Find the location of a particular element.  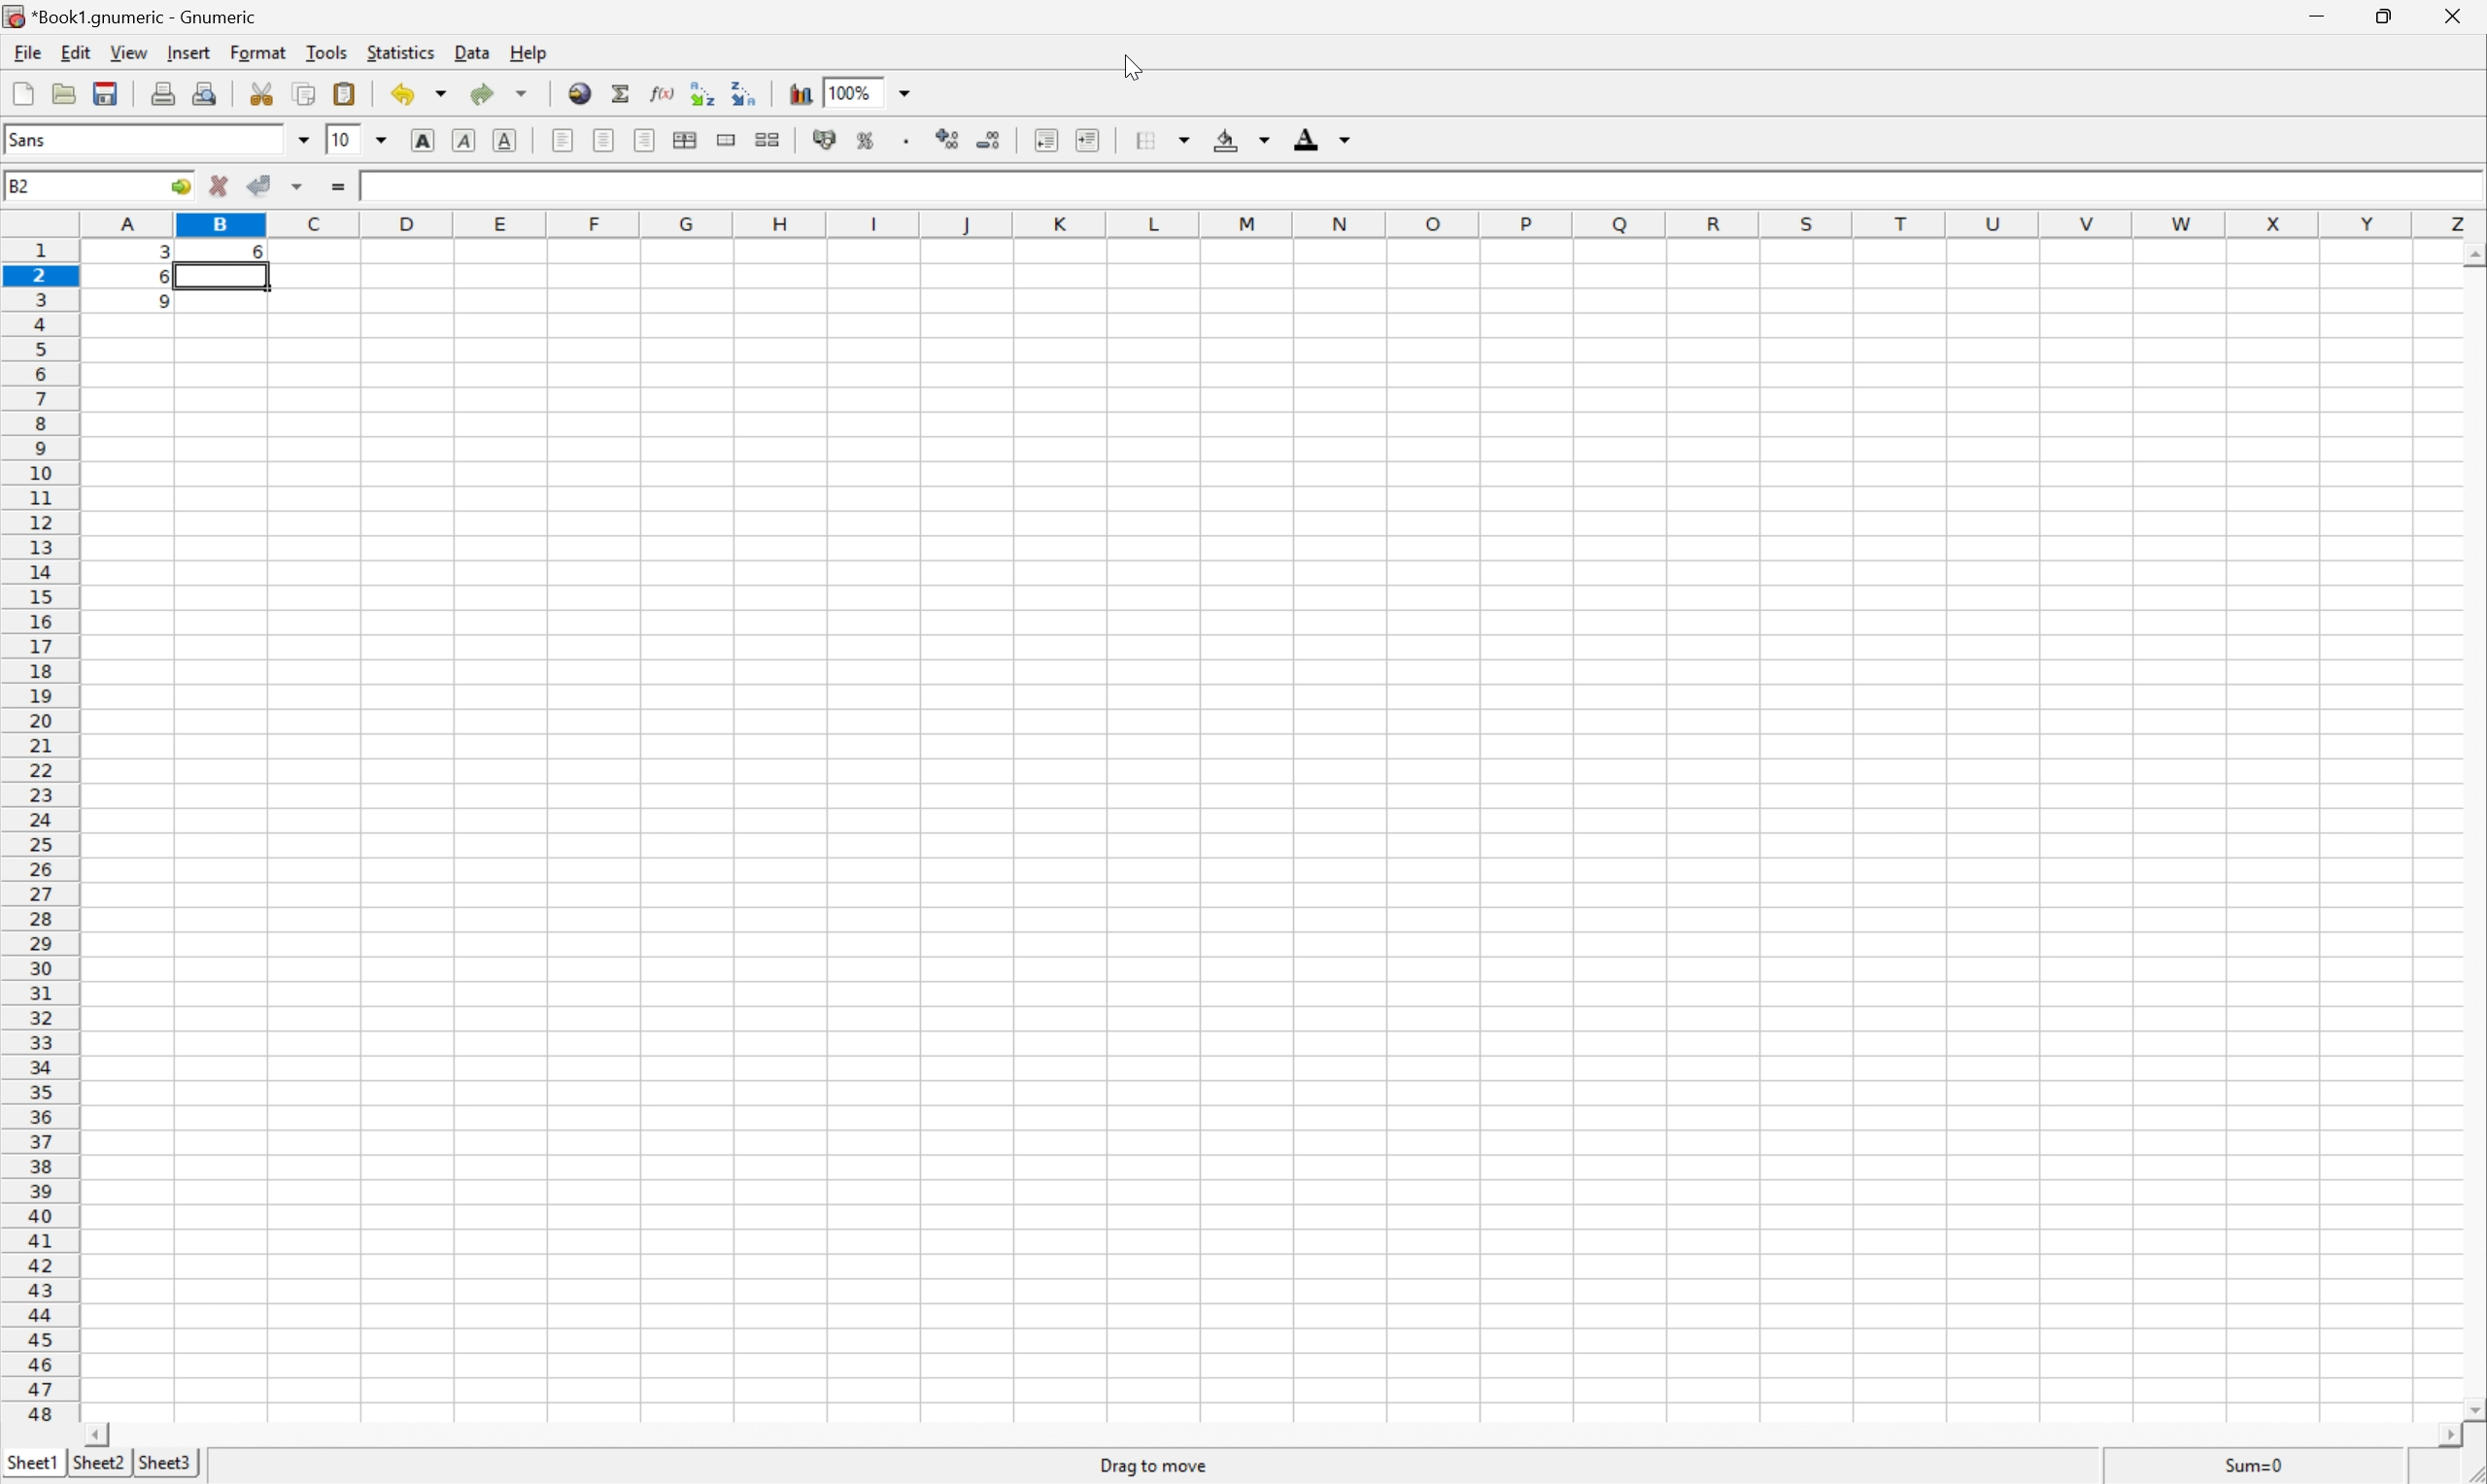

Cursor is located at coordinates (1124, 64).